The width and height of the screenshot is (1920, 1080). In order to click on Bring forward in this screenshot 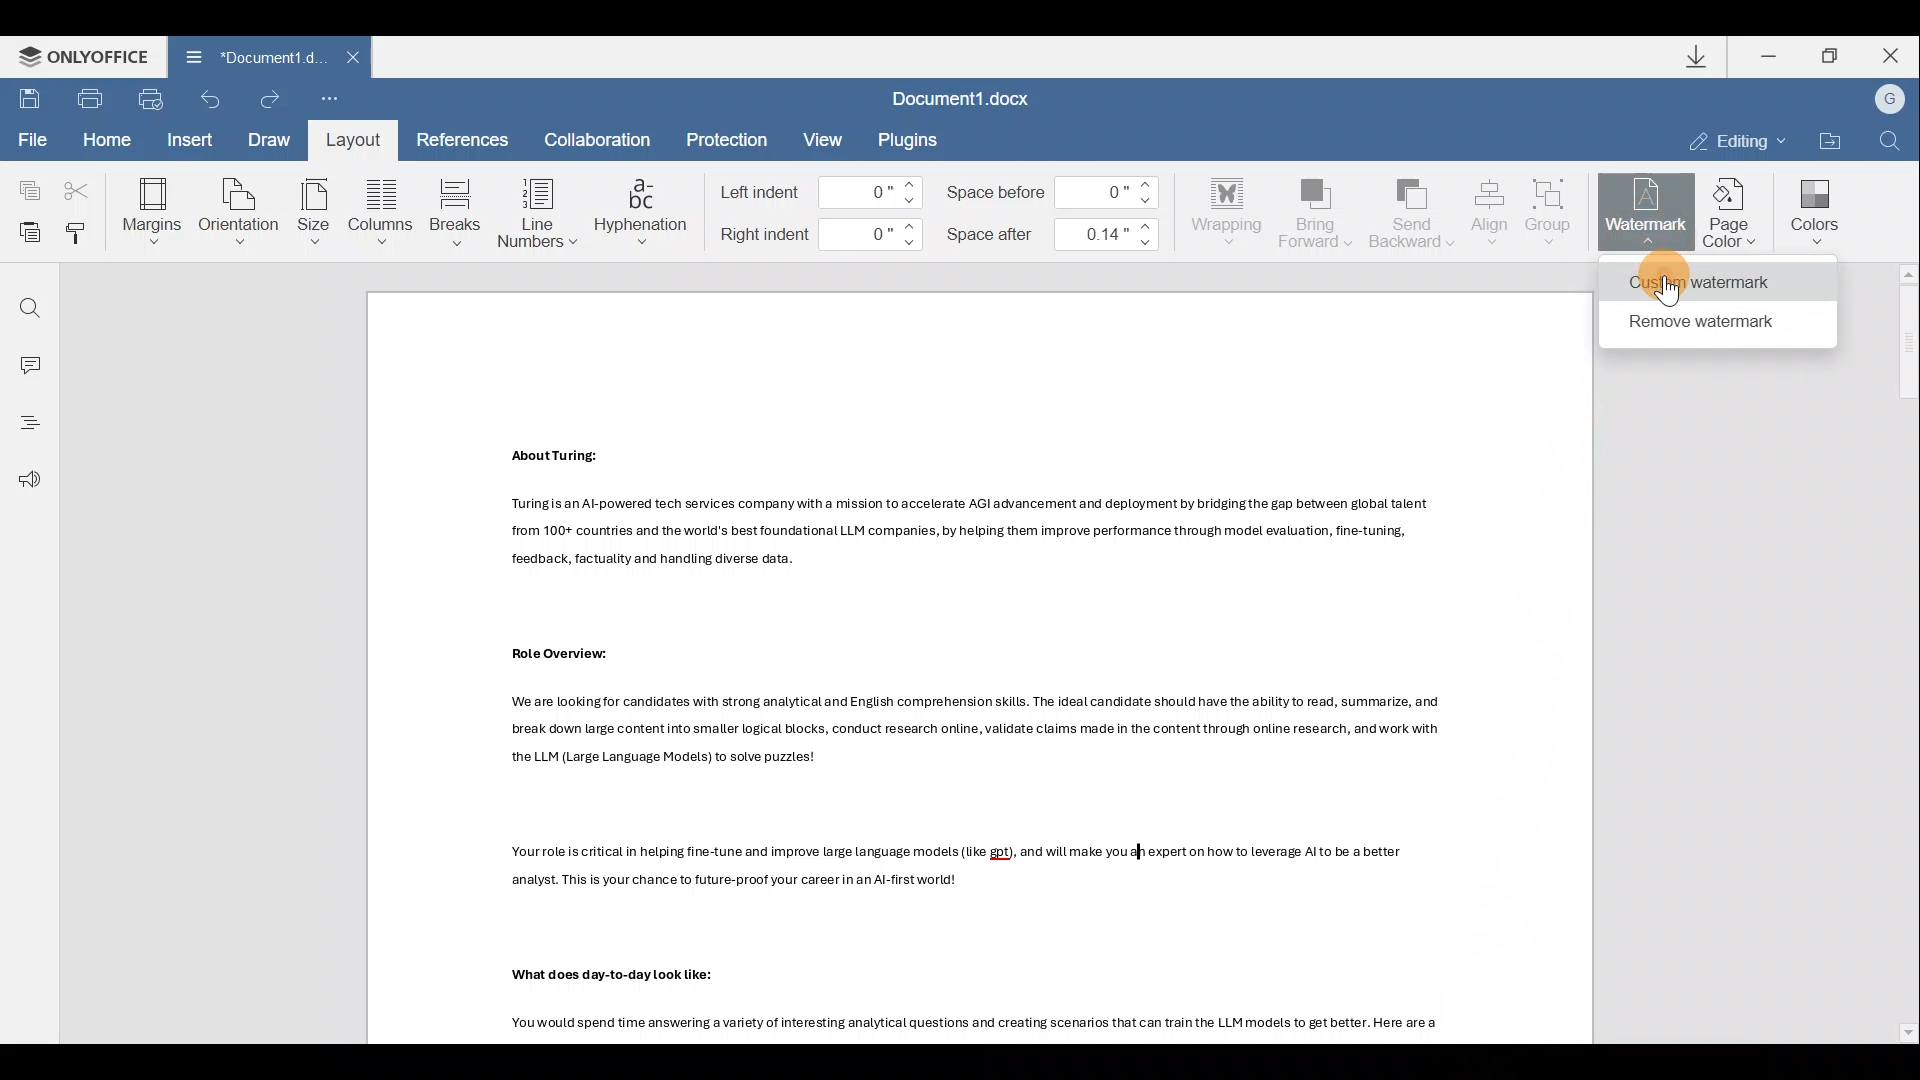, I will do `click(1318, 216)`.